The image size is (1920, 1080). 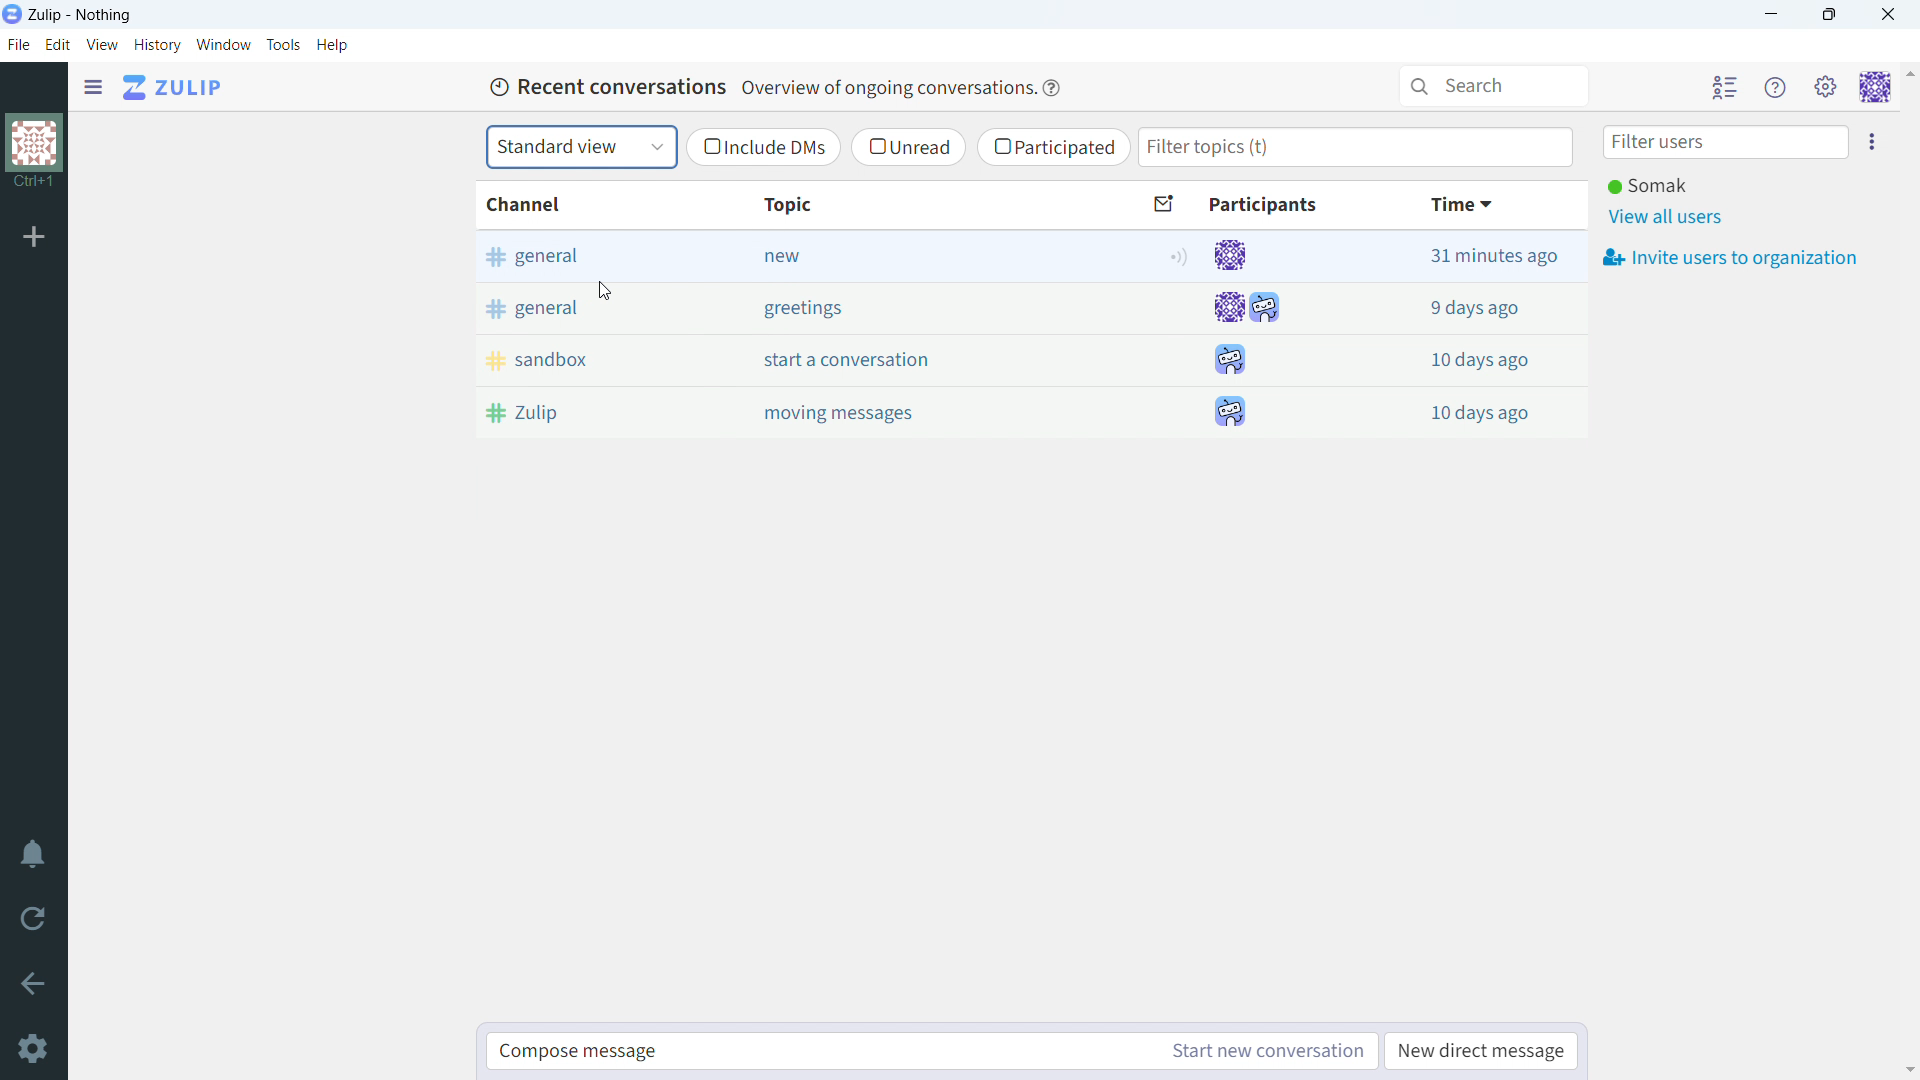 What do you see at coordinates (893, 204) in the screenshot?
I see `topic` at bounding box center [893, 204].